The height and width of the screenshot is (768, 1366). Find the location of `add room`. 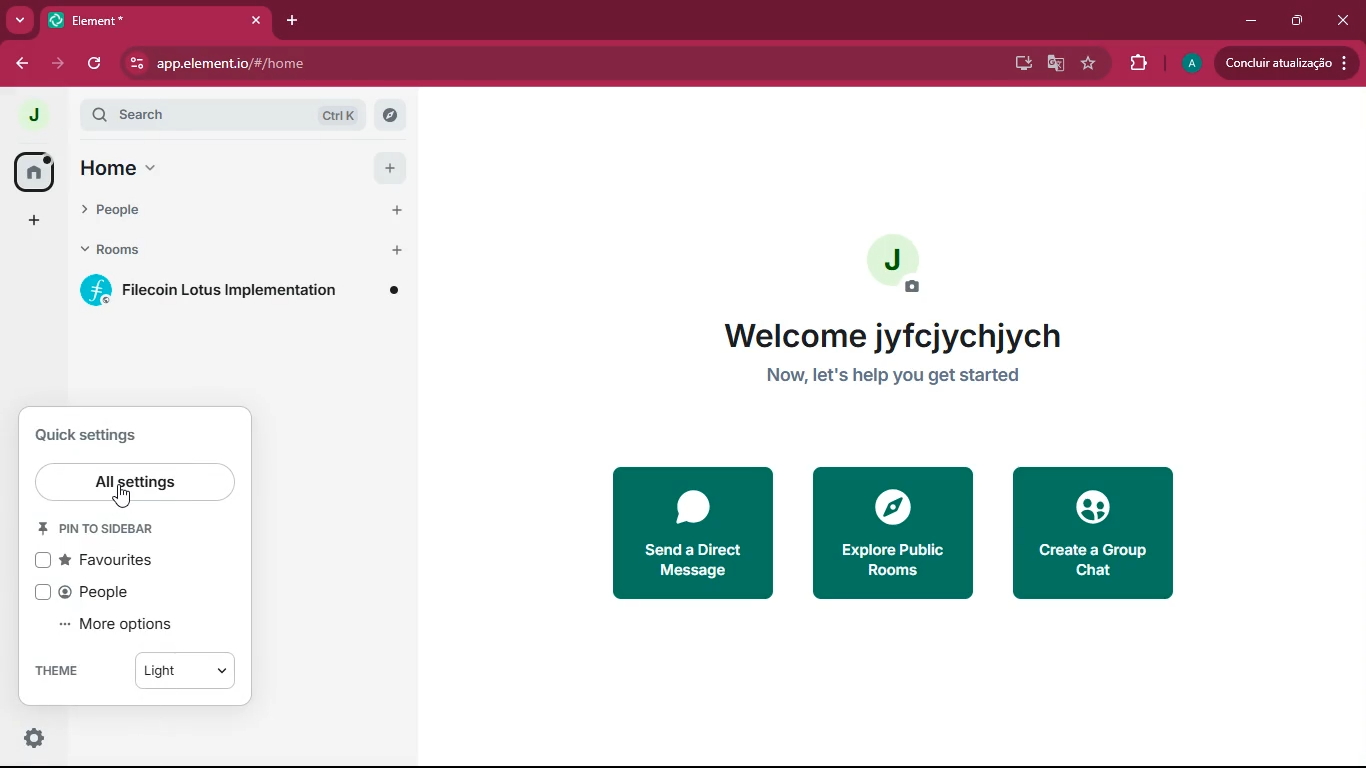

add room is located at coordinates (398, 251).